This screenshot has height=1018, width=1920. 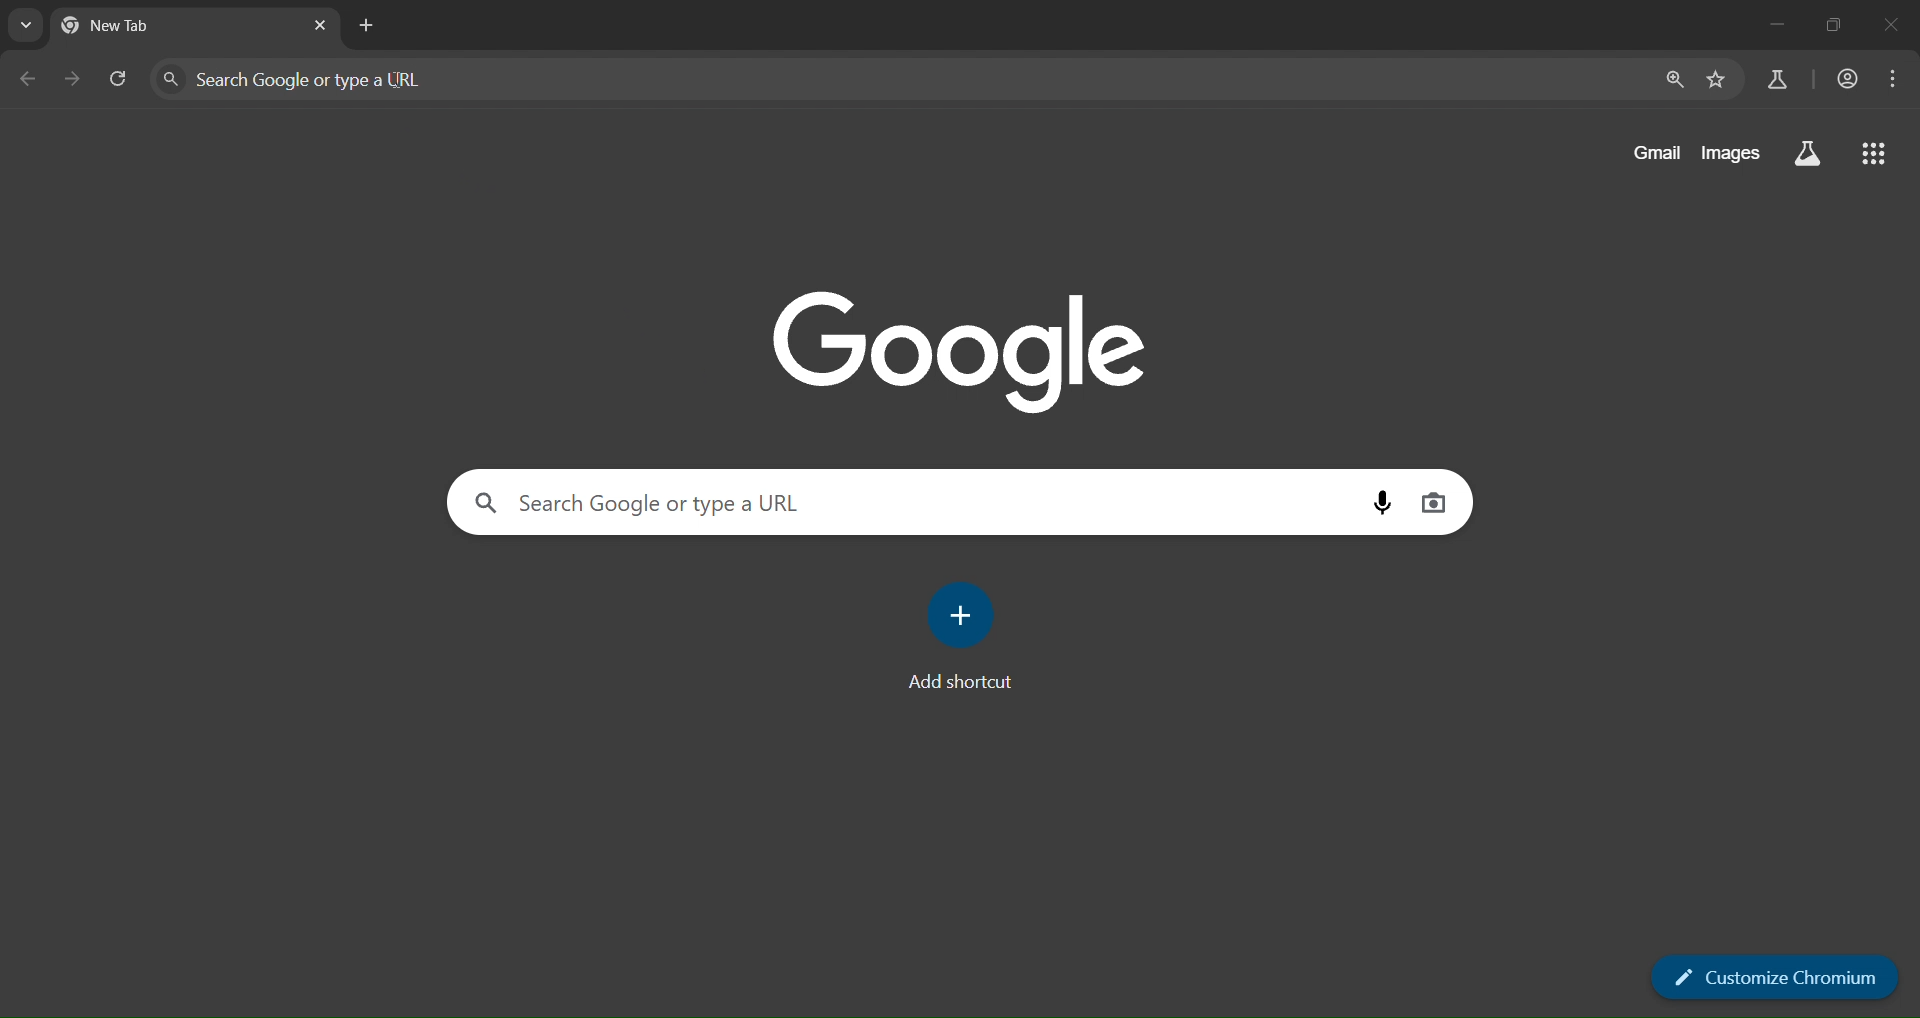 What do you see at coordinates (1732, 152) in the screenshot?
I see `images` at bounding box center [1732, 152].